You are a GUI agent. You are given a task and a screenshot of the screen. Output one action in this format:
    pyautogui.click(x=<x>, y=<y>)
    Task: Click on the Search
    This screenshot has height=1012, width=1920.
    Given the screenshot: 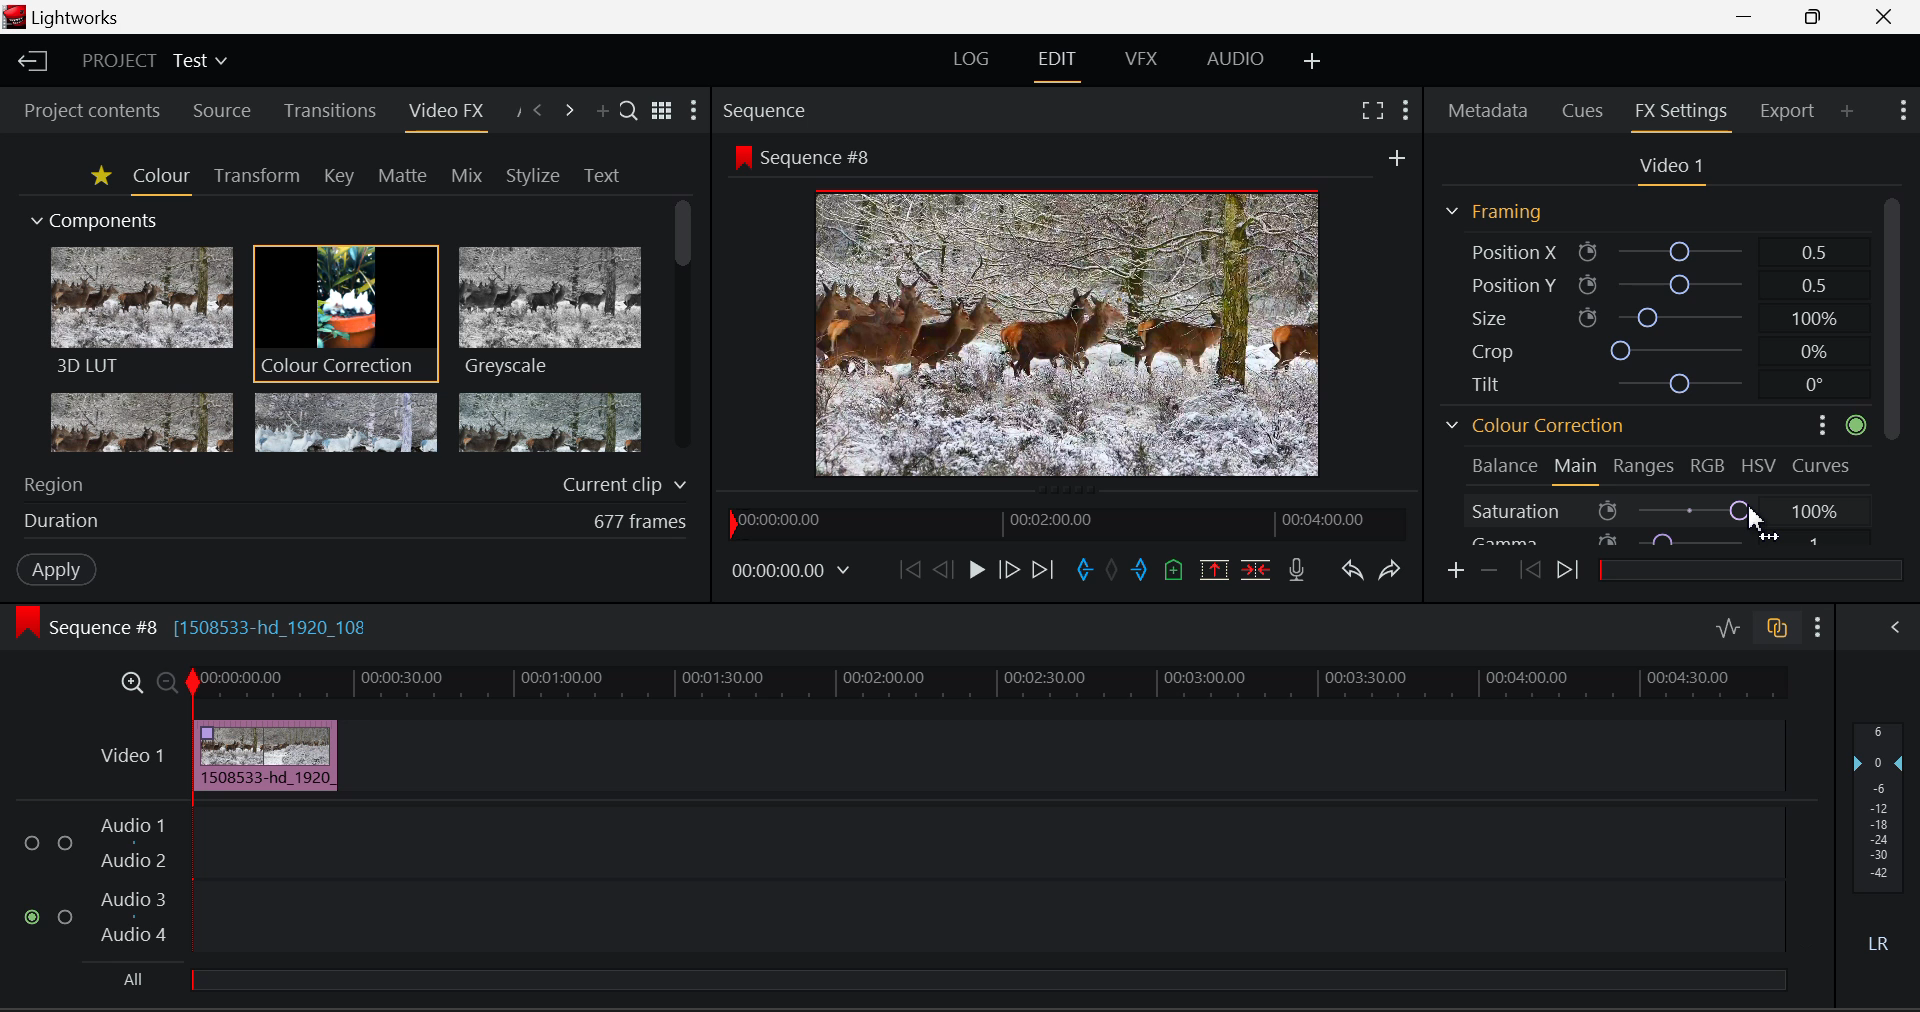 What is the action you would take?
    pyautogui.click(x=625, y=107)
    